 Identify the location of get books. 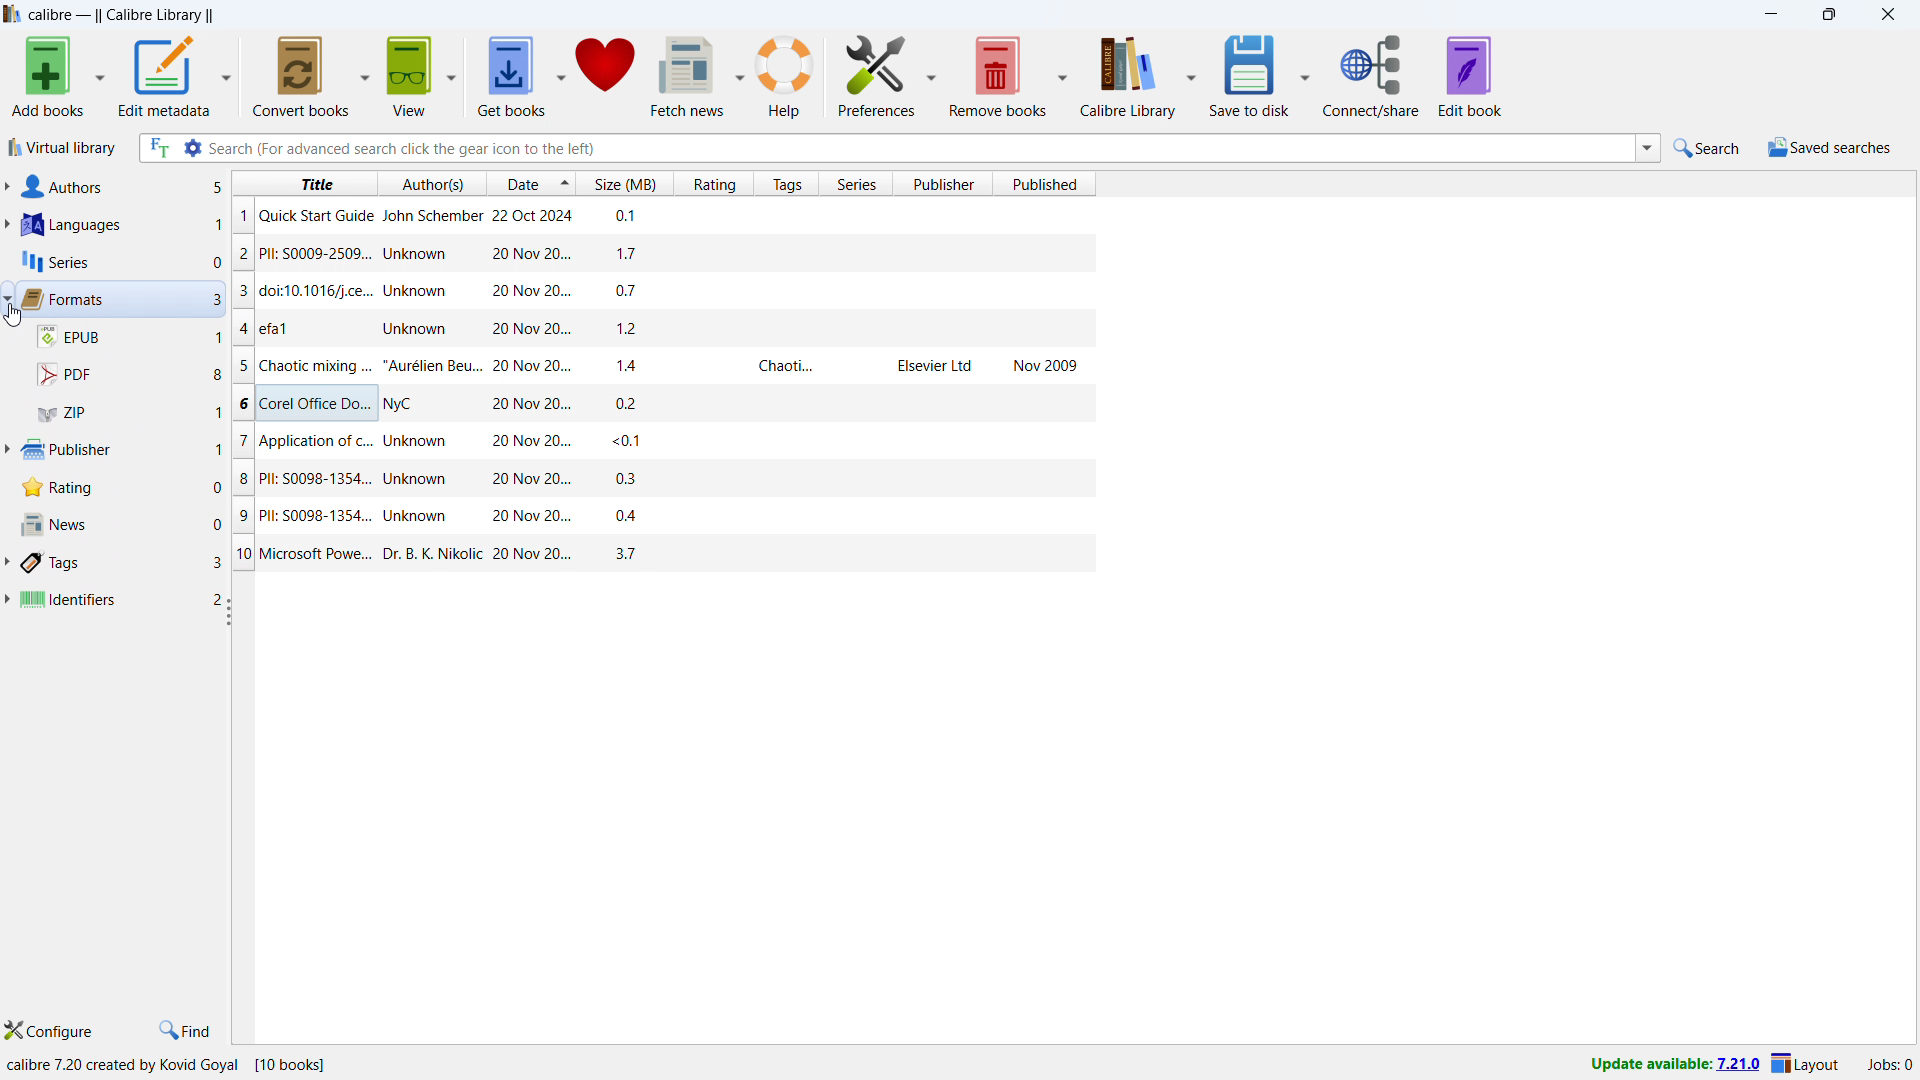
(513, 75).